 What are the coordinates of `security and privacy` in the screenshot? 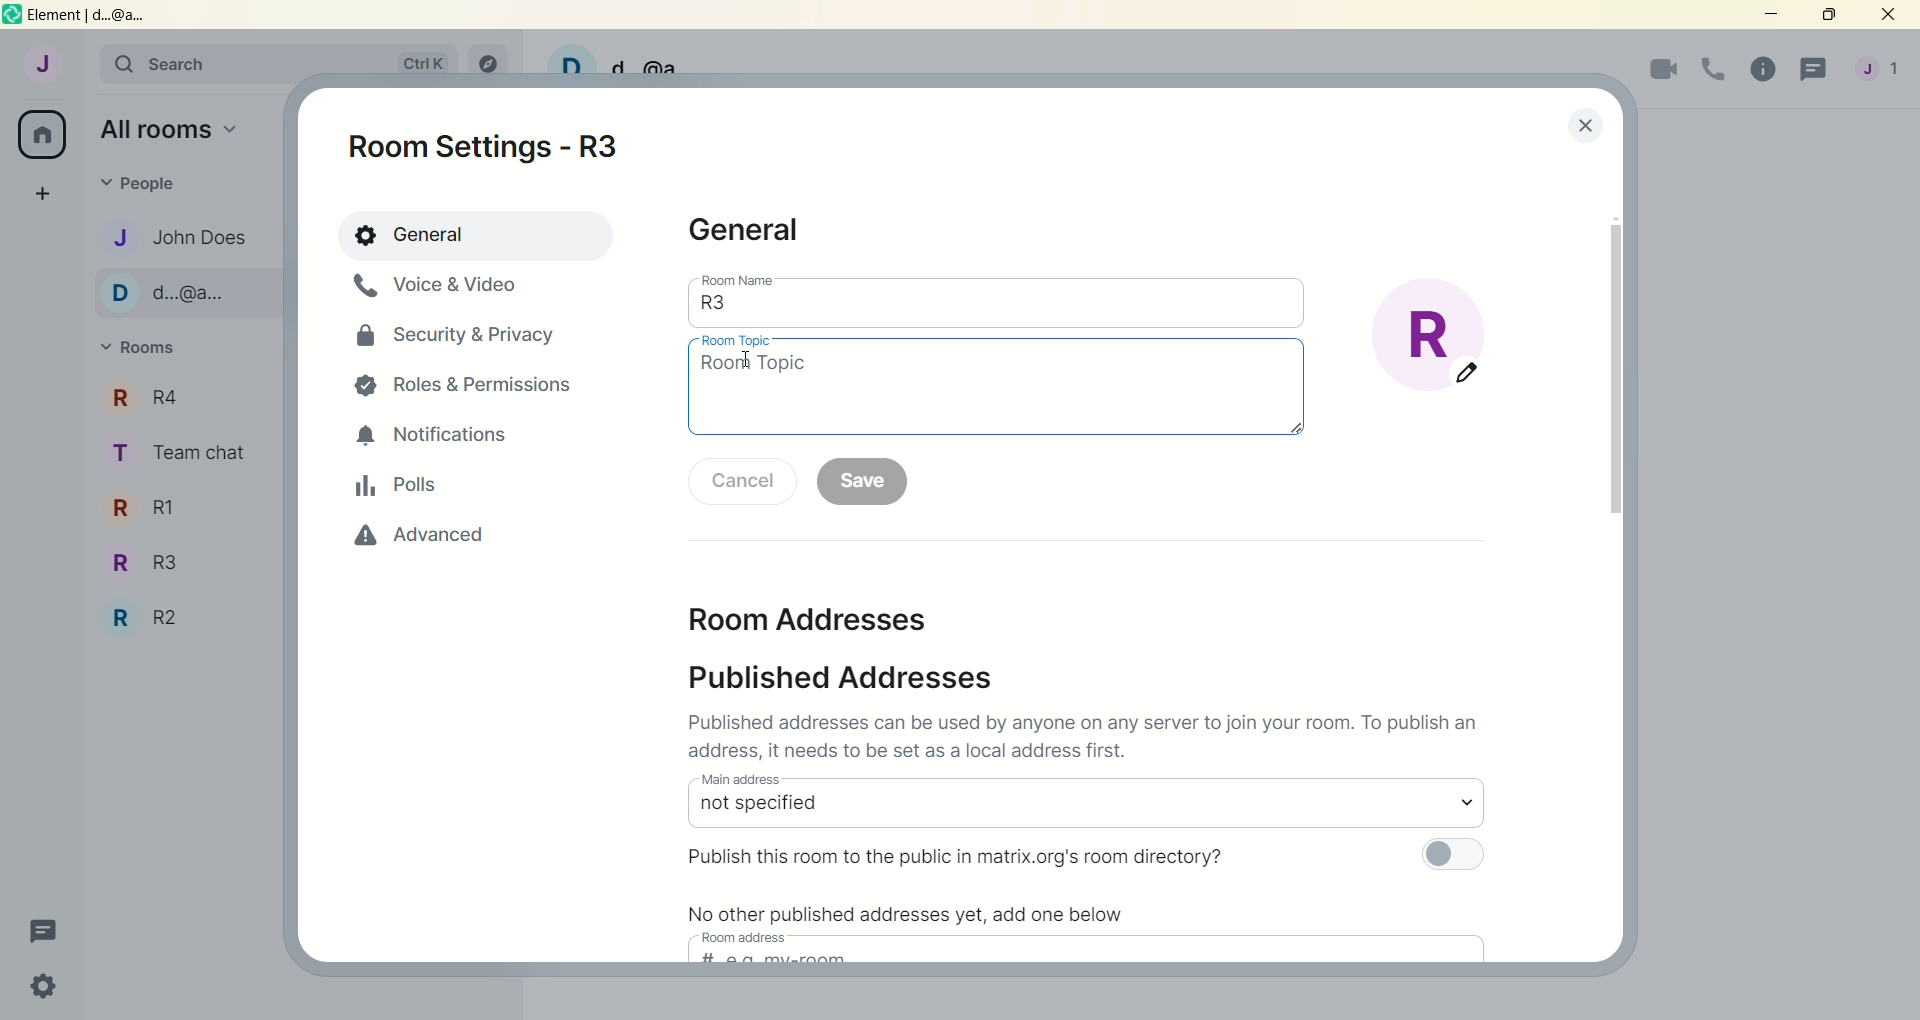 It's located at (451, 335).